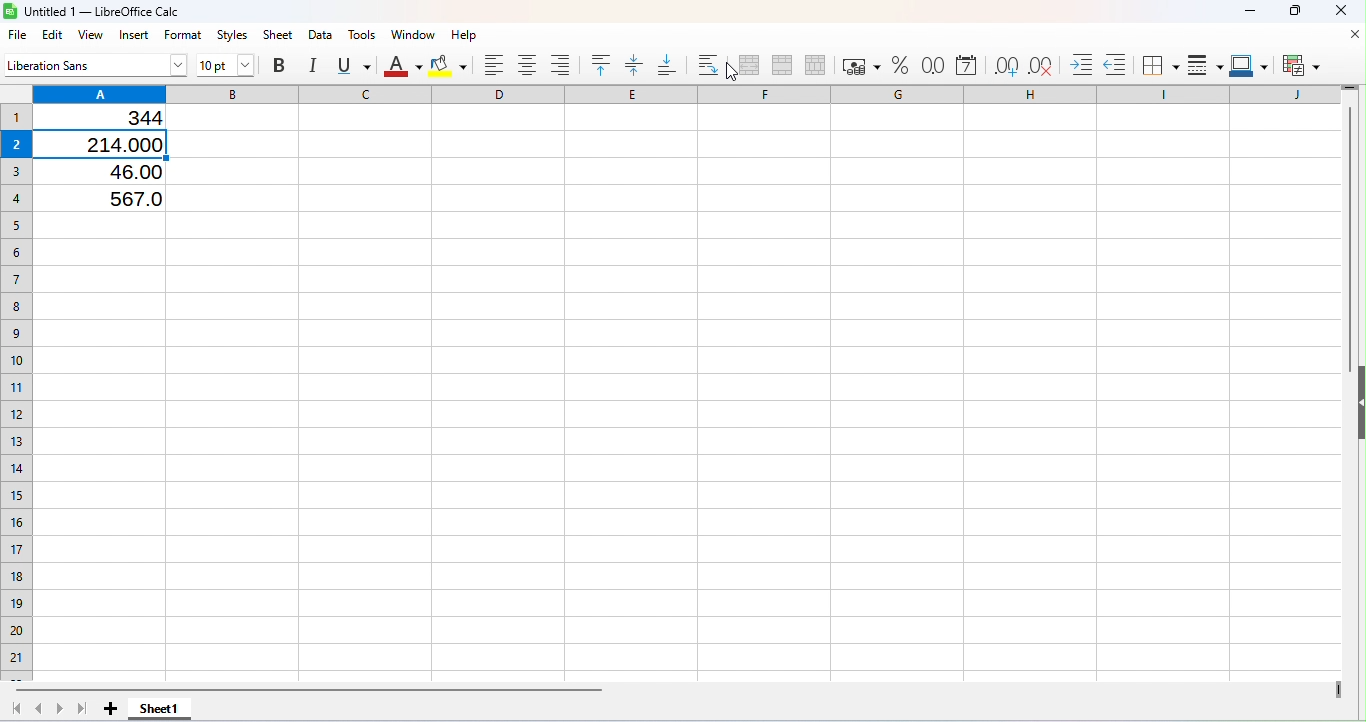  I want to click on Sheet, so click(279, 34).